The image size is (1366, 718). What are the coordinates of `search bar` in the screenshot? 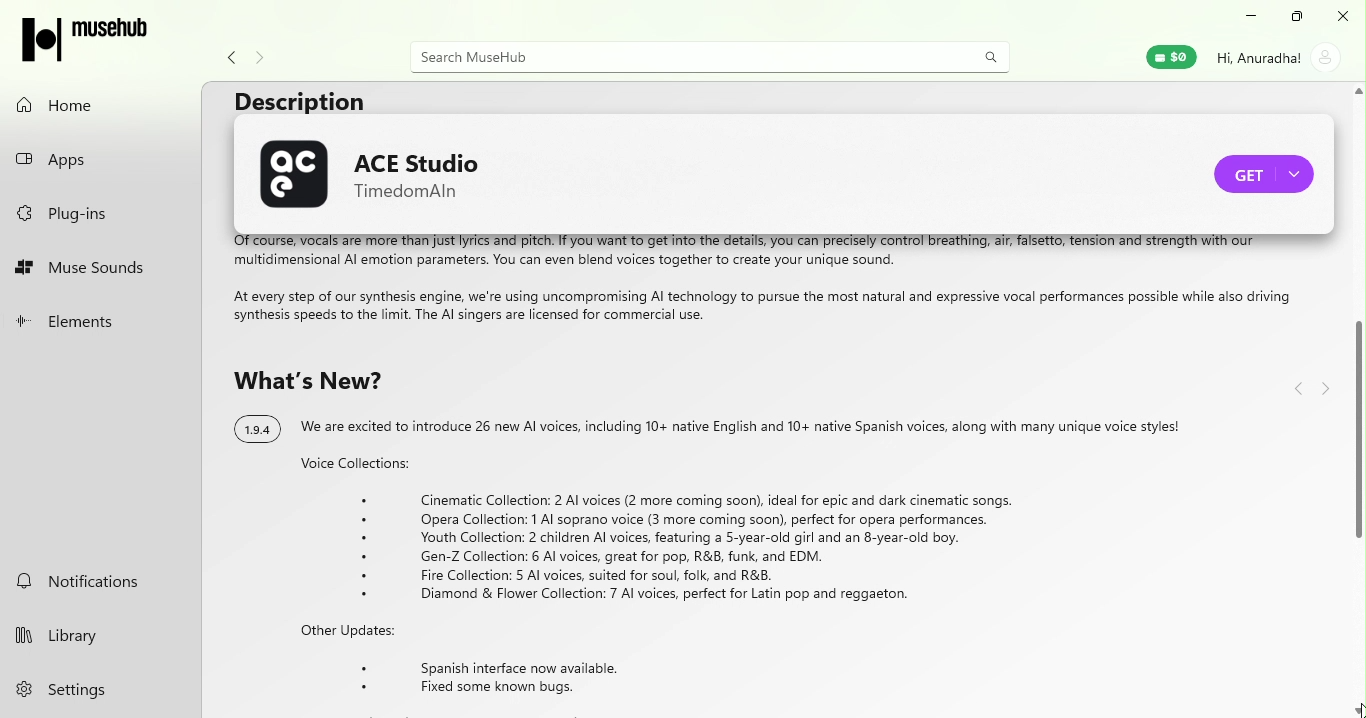 It's located at (682, 56).